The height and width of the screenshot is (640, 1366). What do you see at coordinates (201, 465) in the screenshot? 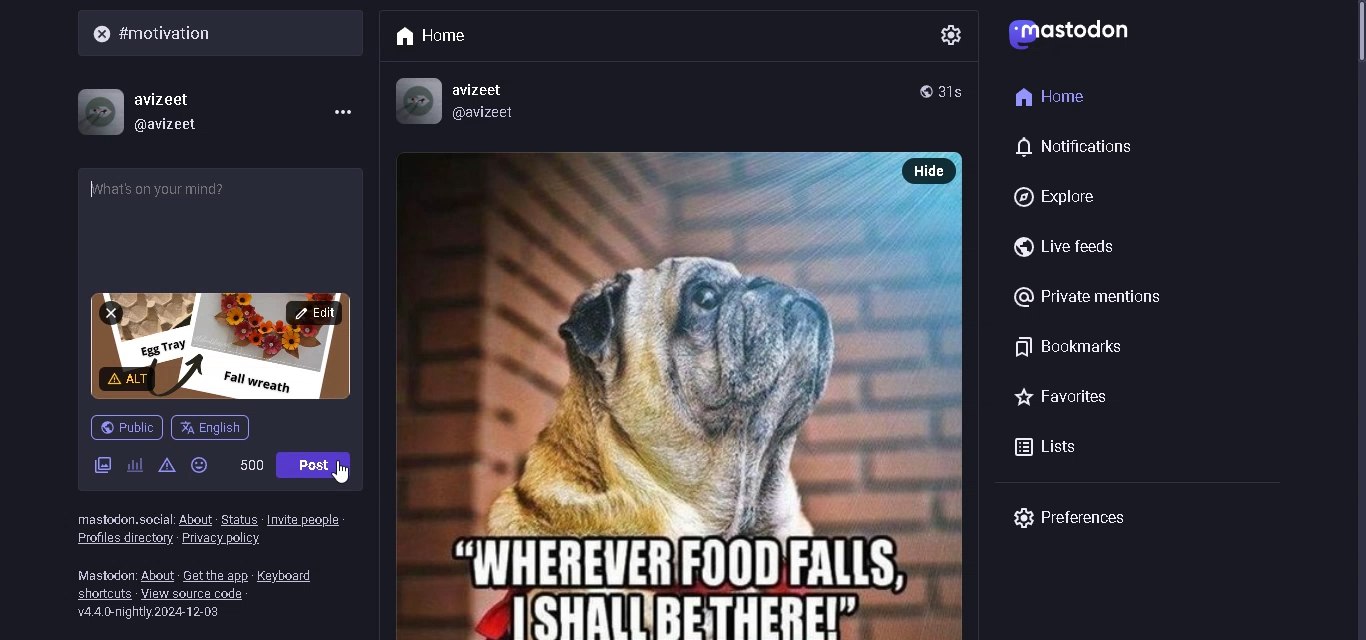
I see `emojis` at bounding box center [201, 465].